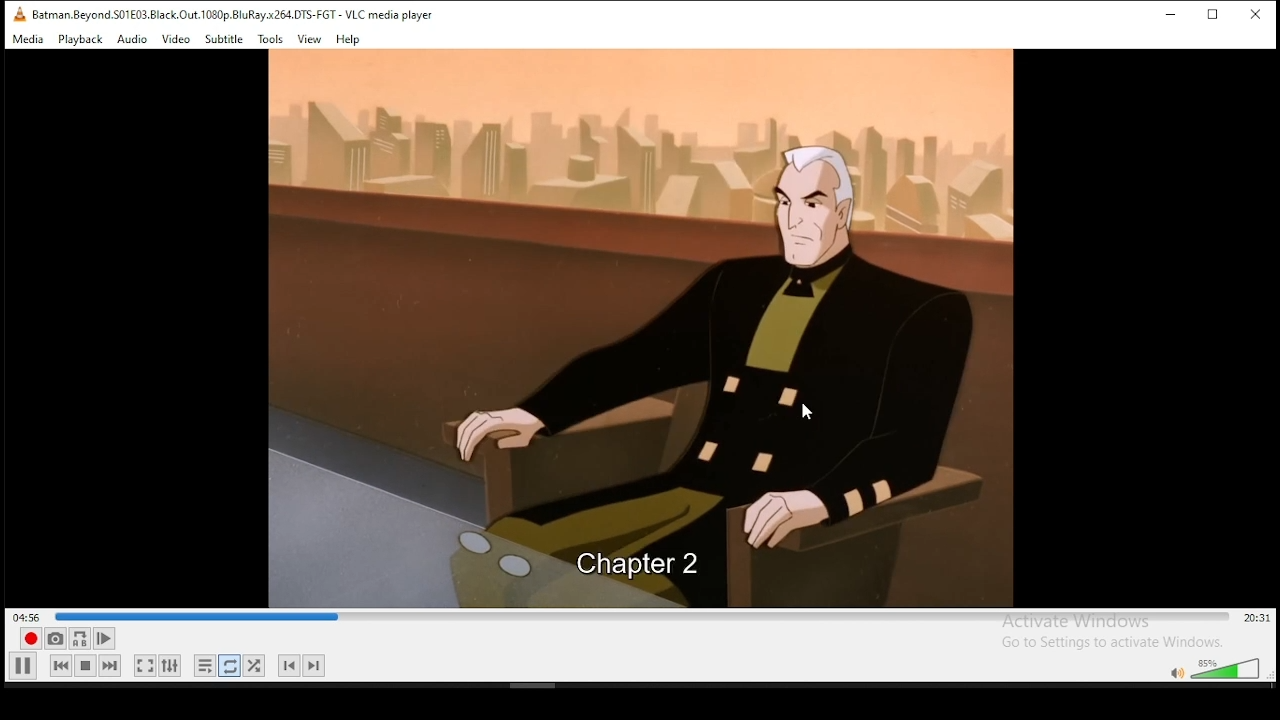 Image resolution: width=1280 pixels, height=720 pixels. Describe the element at coordinates (1175, 16) in the screenshot. I see `minimize` at that location.